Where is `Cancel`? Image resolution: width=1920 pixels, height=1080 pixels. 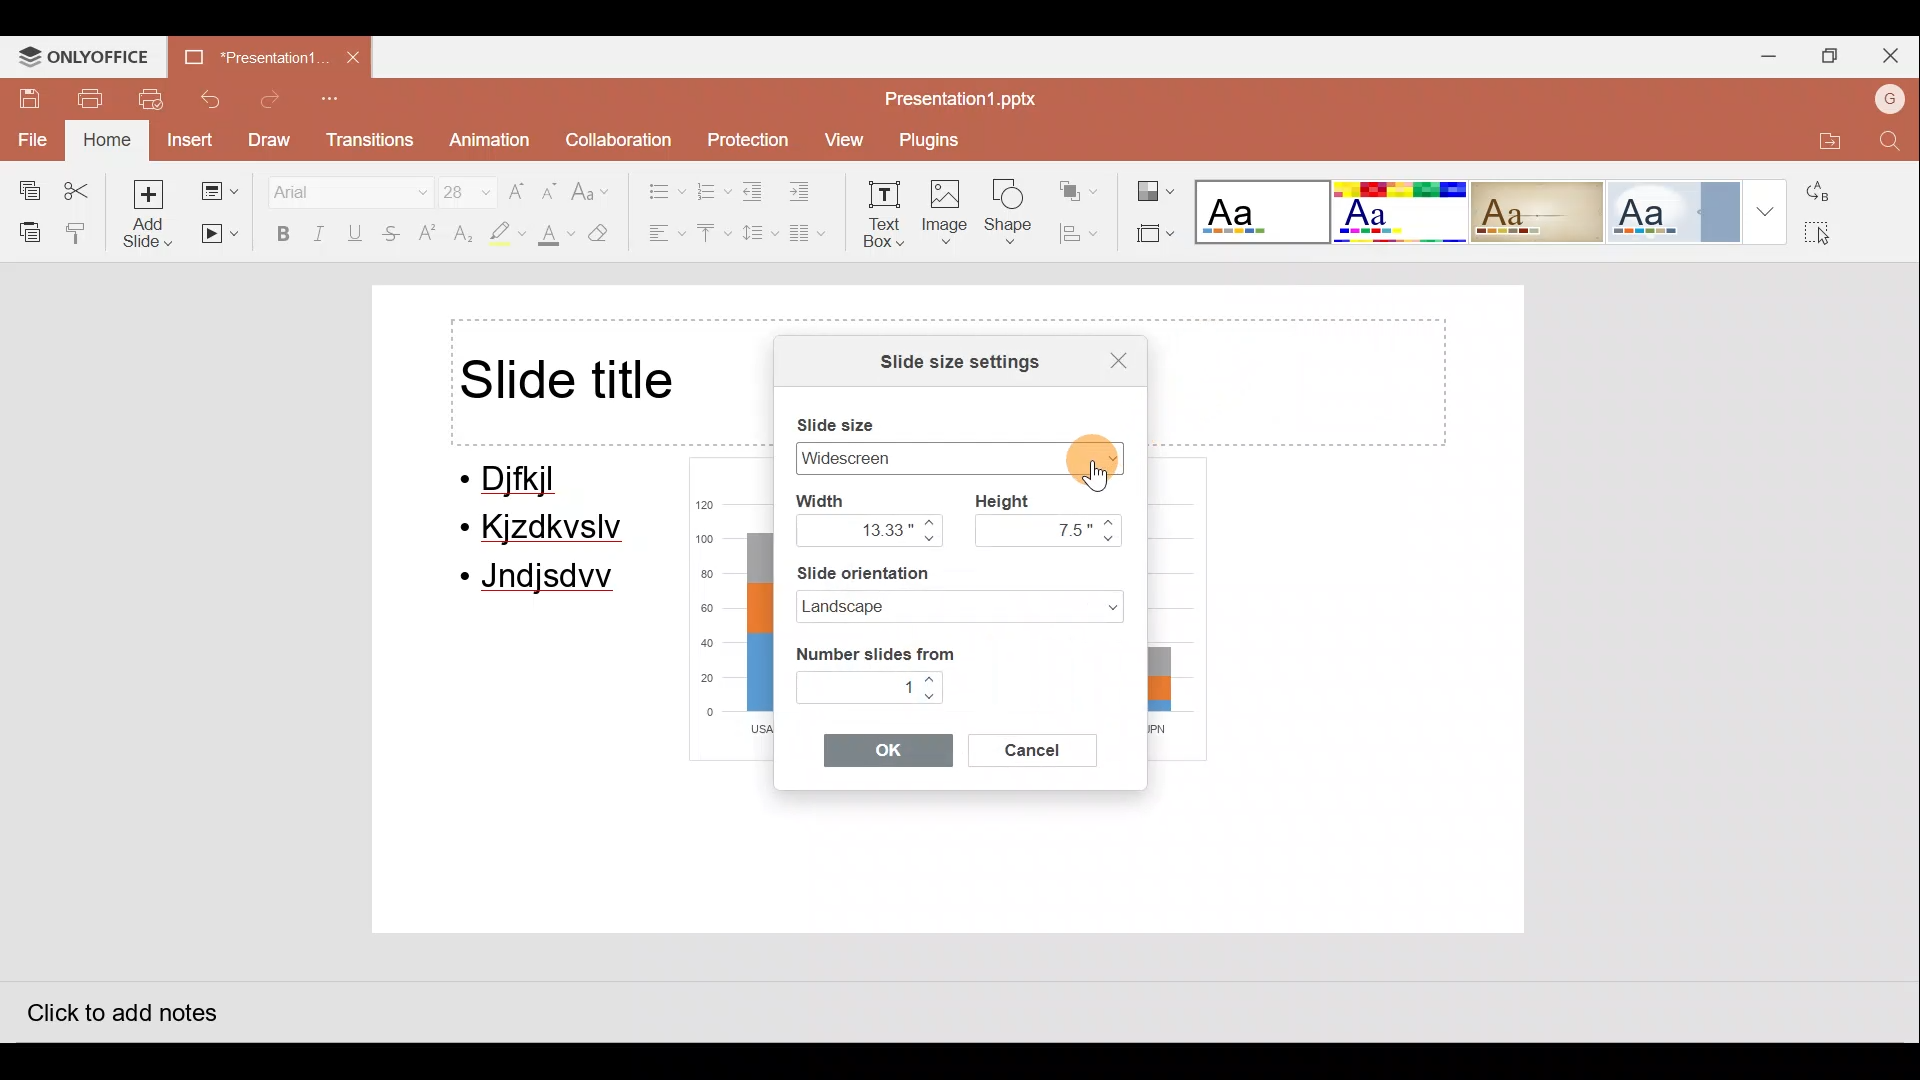 Cancel is located at coordinates (1042, 748).